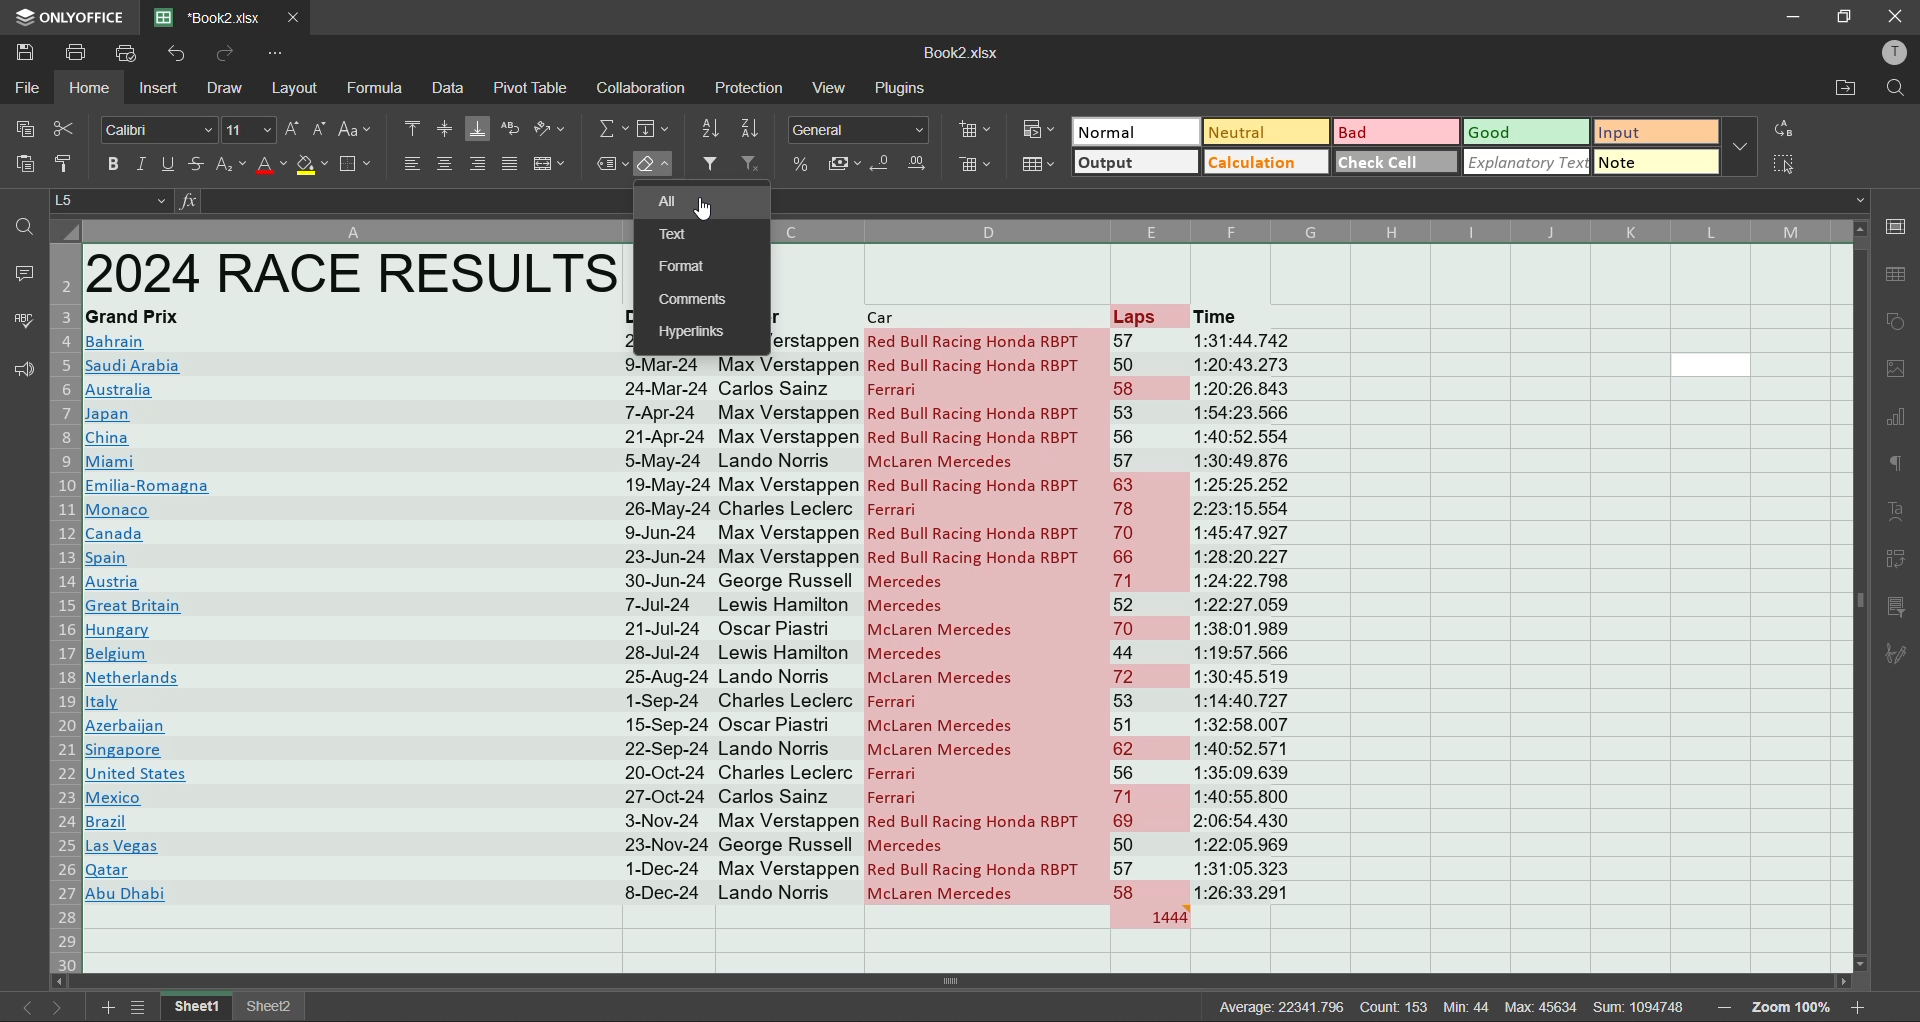 This screenshot has width=1920, height=1022. I want to click on data in the sheet, so click(351, 594).